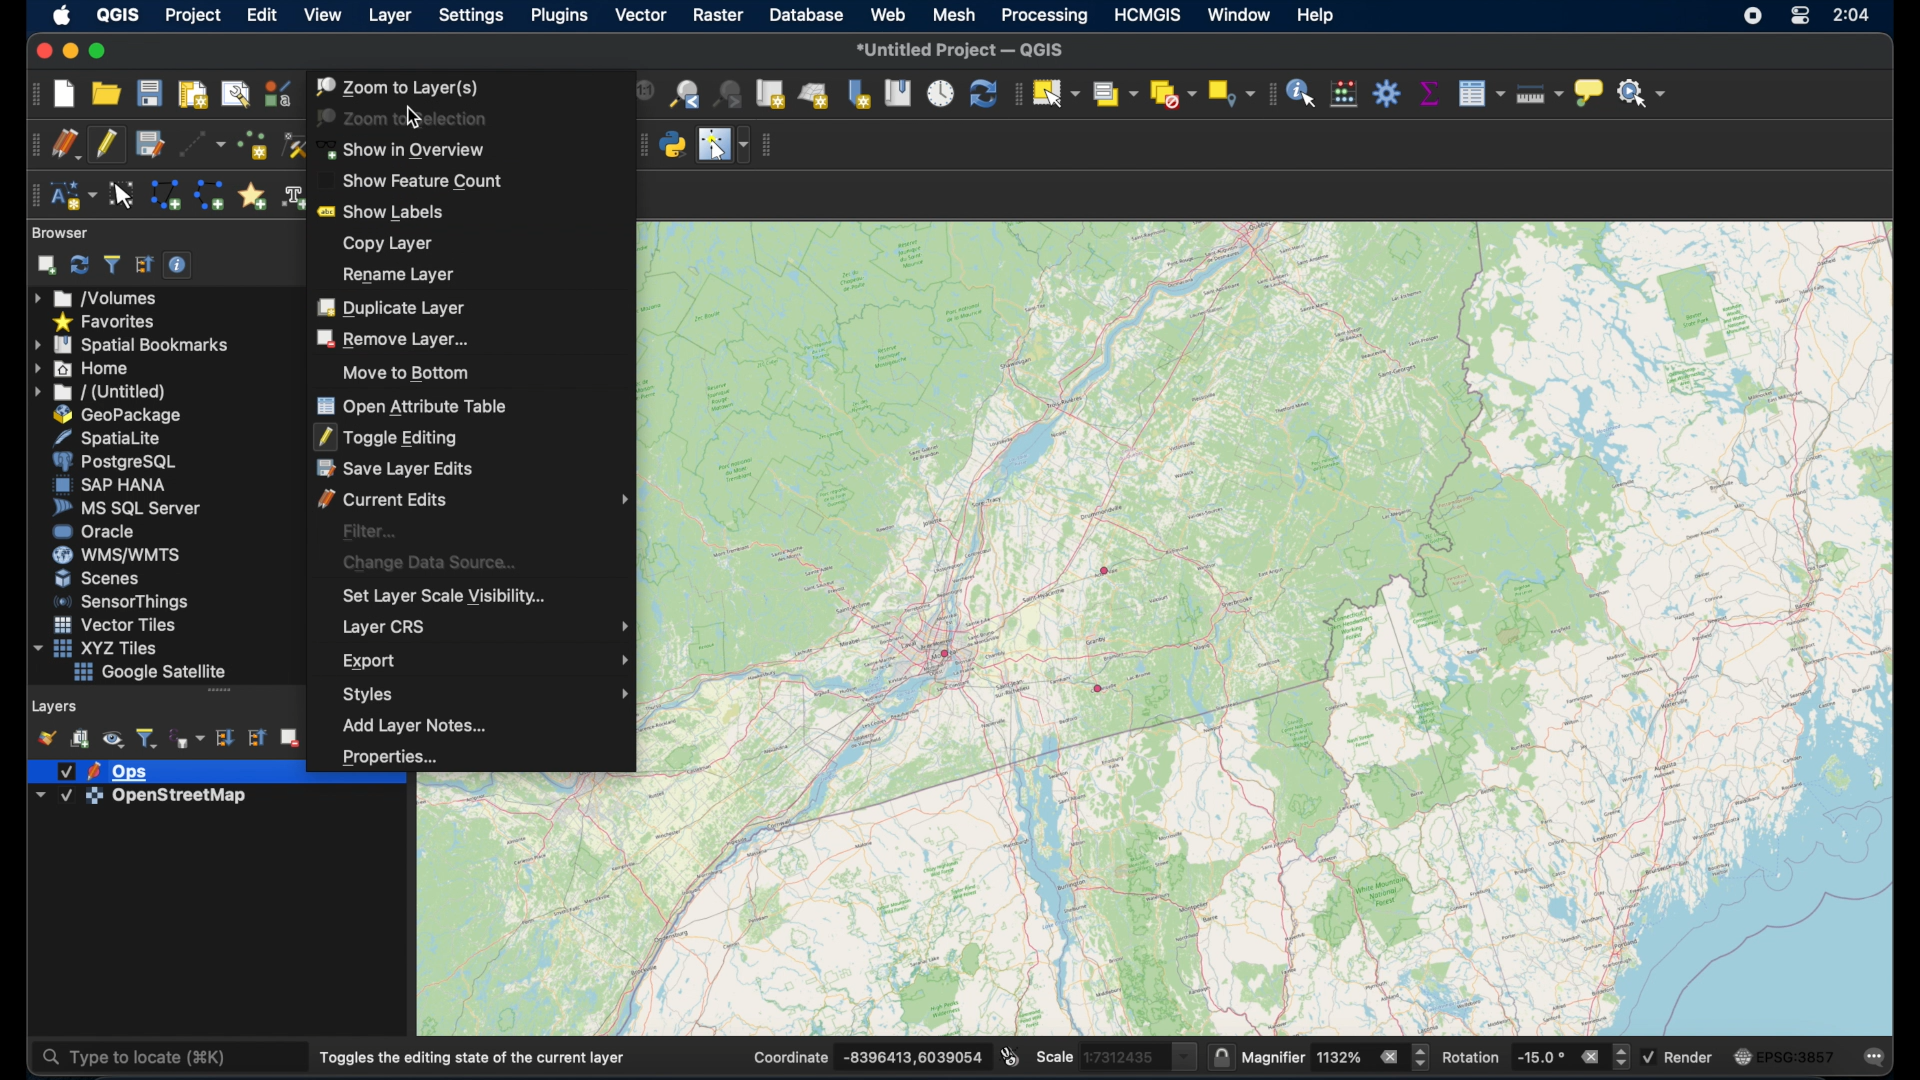  What do you see at coordinates (640, 94) in the screenshot?
I see `zoom to native resolution` at bounding box center [640, 94].